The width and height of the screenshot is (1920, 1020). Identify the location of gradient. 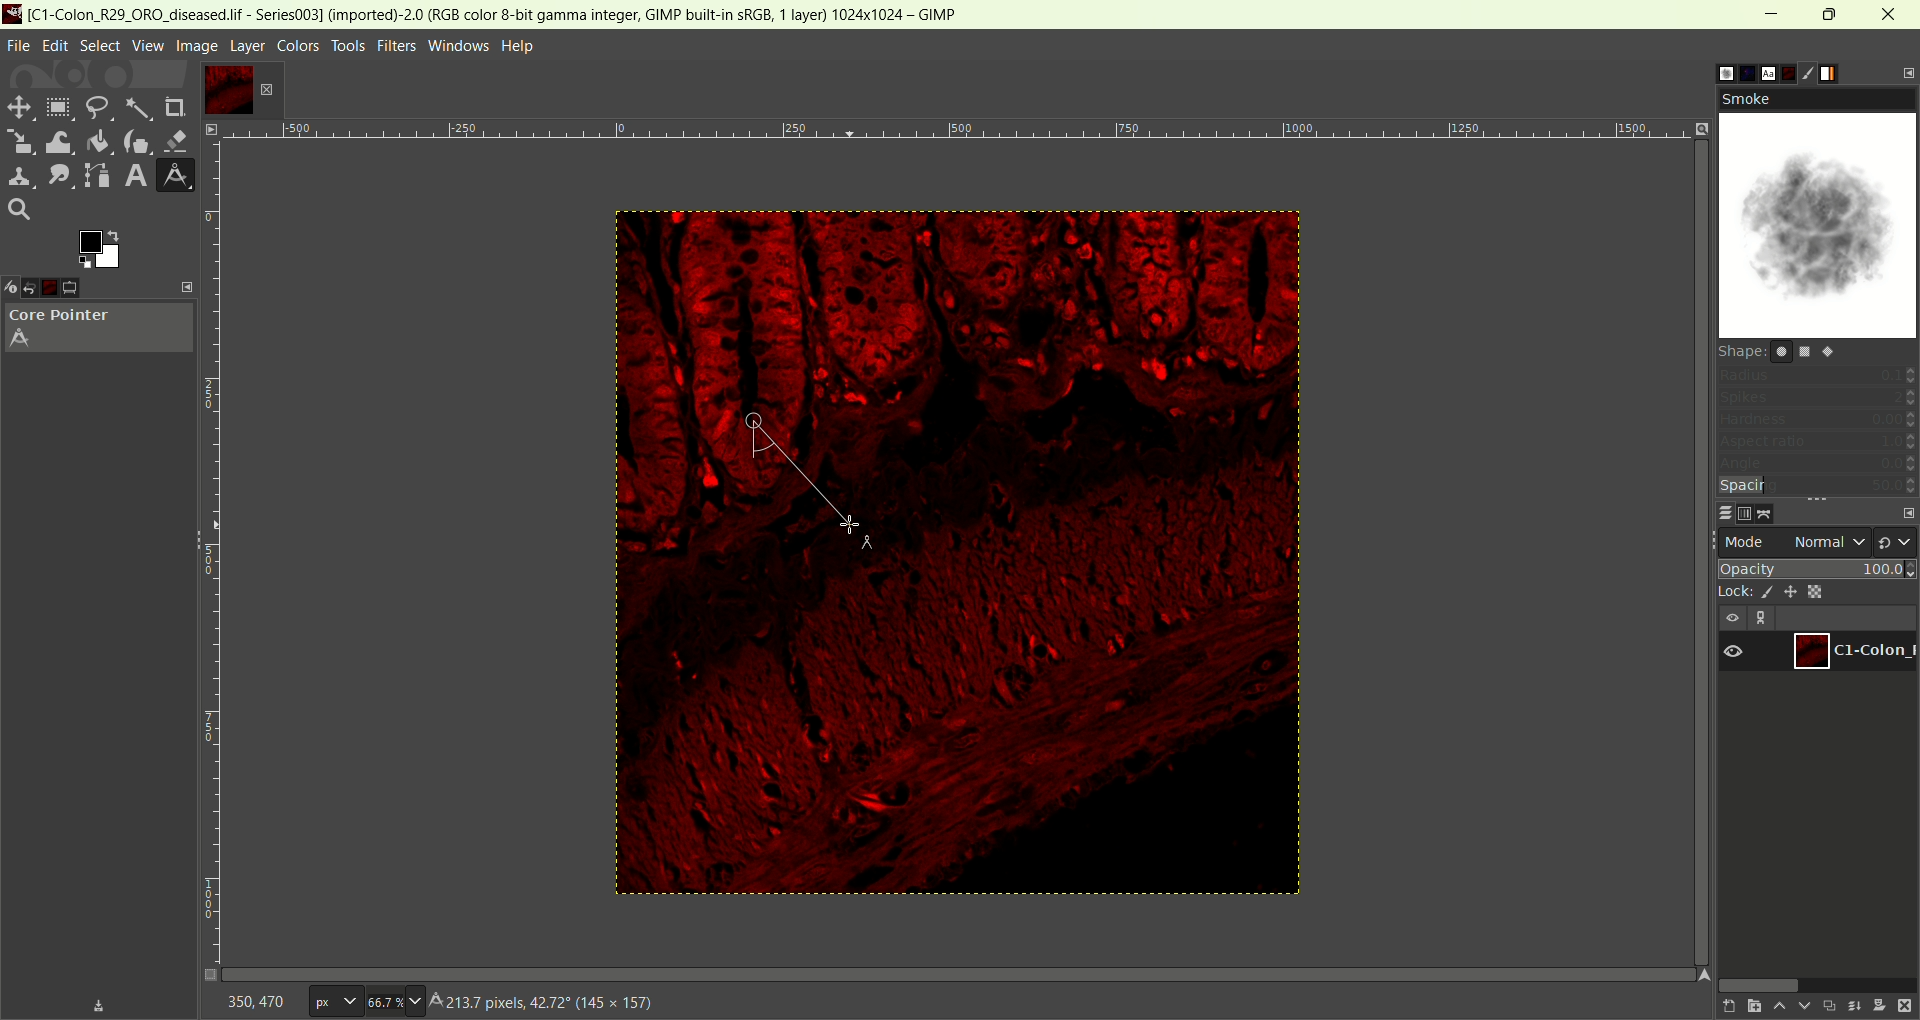
(1842, 72).